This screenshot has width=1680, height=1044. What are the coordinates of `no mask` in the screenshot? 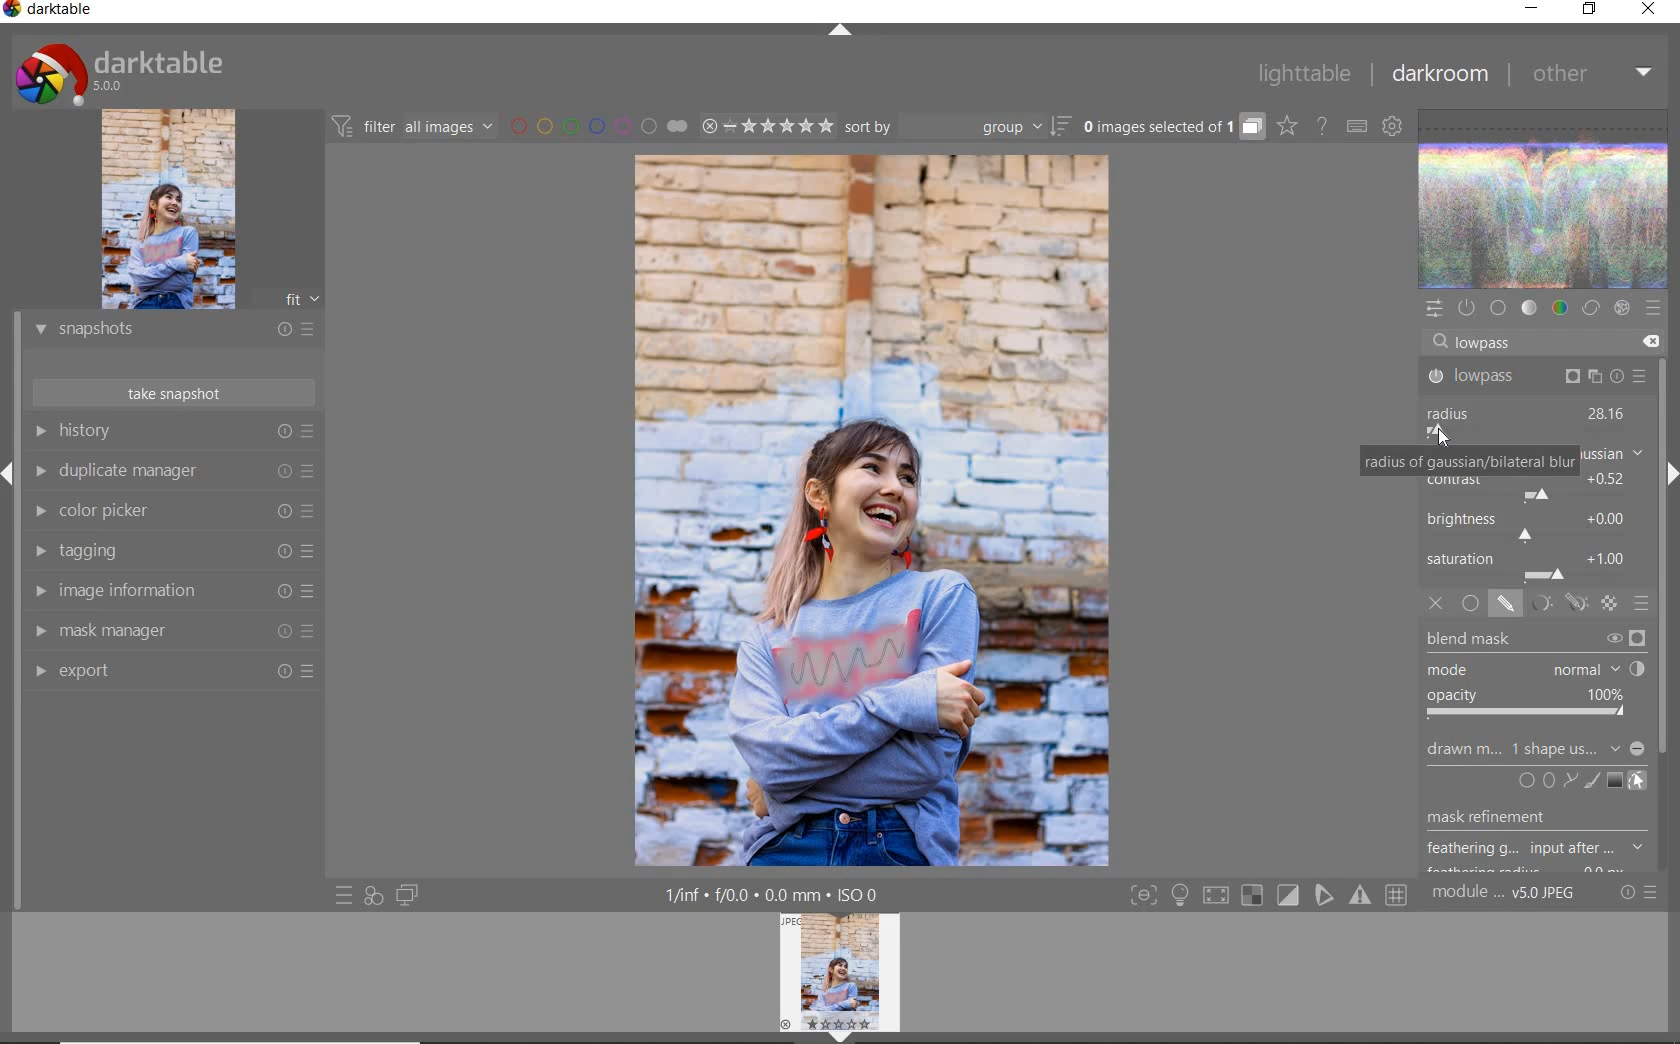 It's located at (1575, 750).